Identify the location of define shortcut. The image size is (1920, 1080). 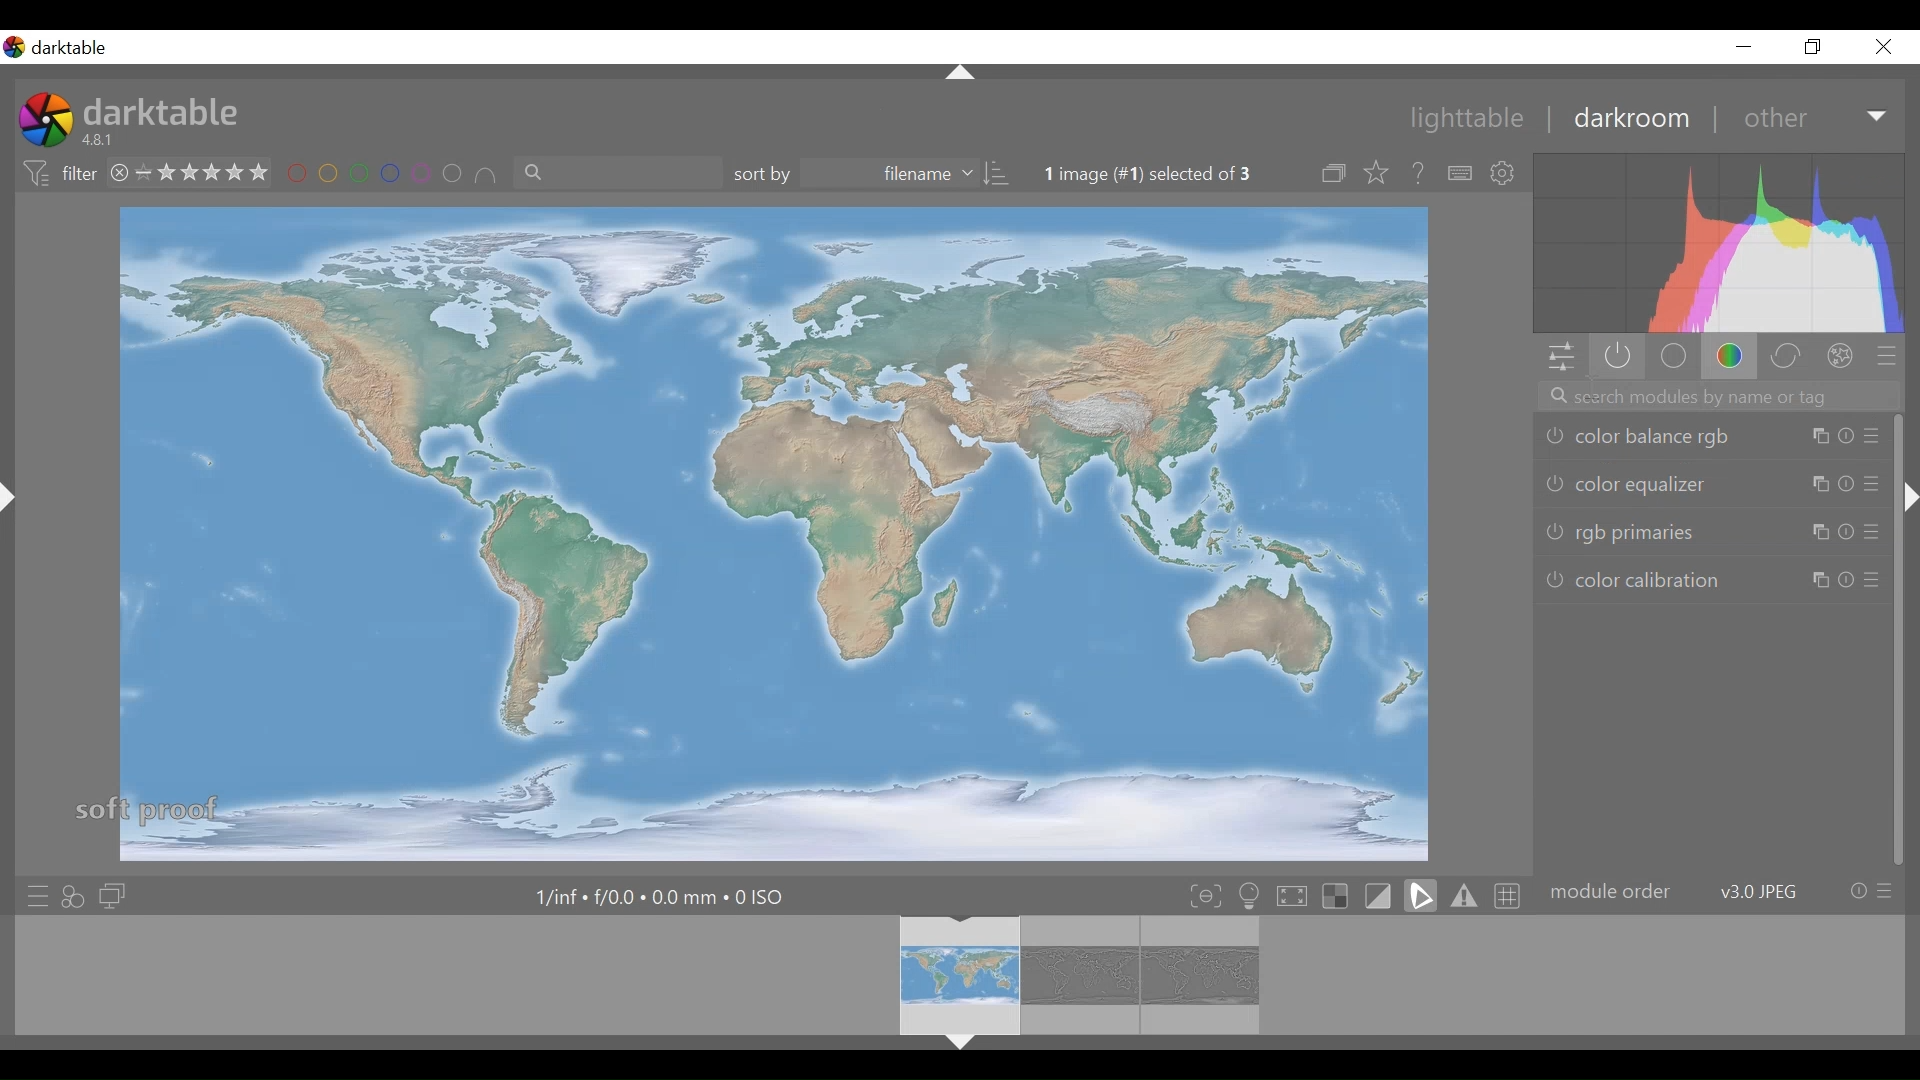
(1459, 173).